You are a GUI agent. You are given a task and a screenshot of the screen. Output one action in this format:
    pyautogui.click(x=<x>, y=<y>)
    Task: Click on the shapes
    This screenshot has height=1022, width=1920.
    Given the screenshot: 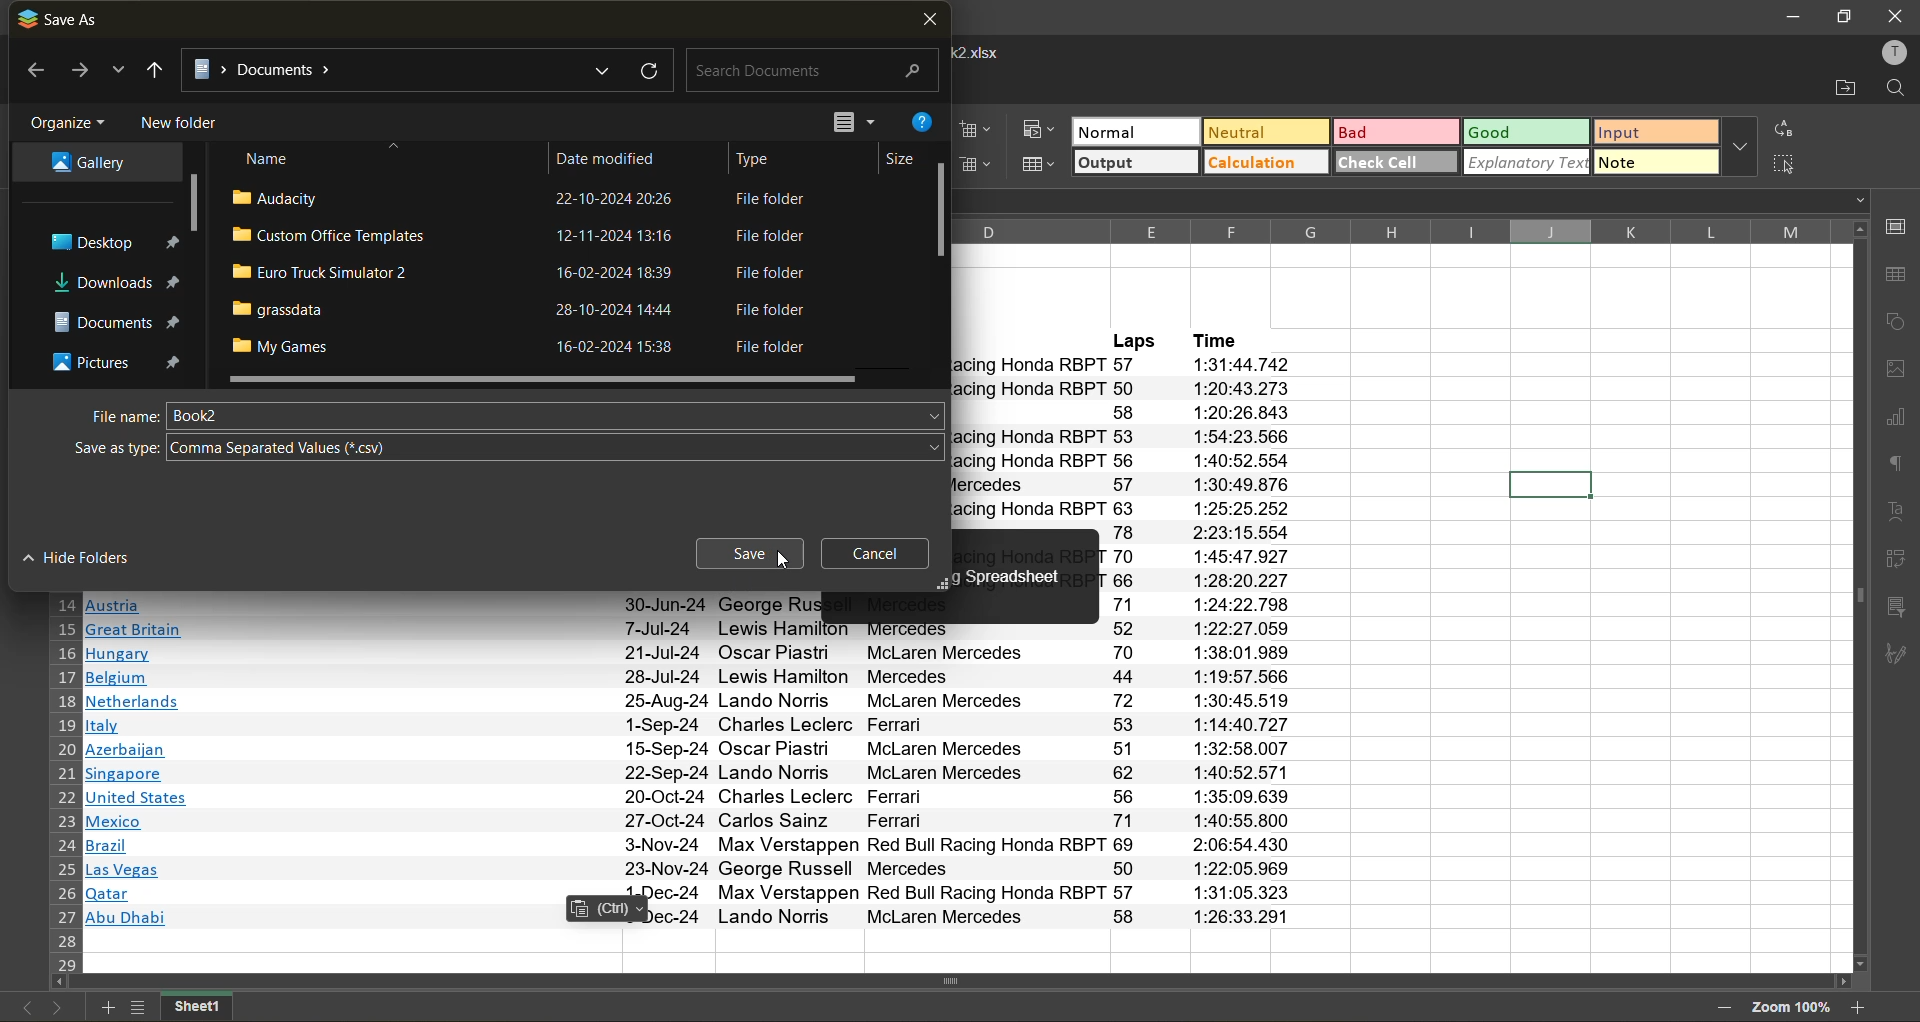 What is the action you would take?
    pyautogui.click(x=1897, y=326)
    